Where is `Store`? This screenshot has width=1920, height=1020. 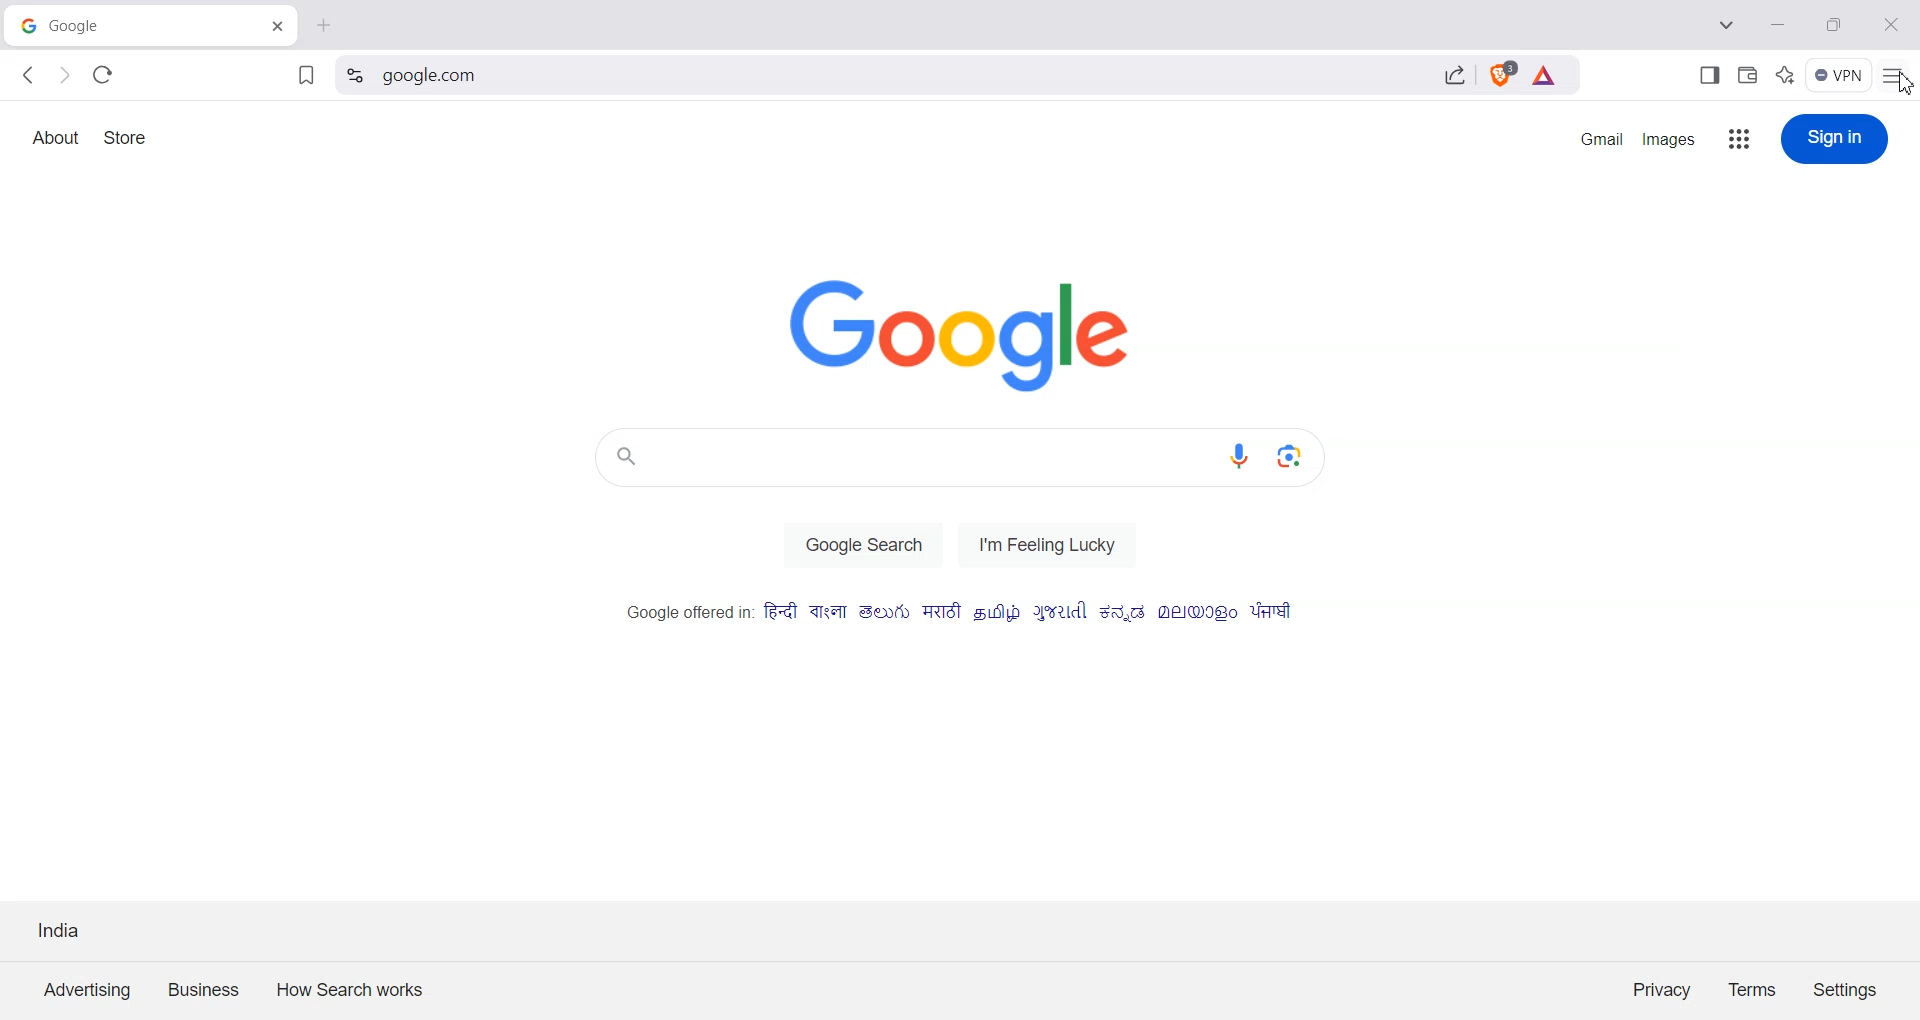
Store is located at coordinates (127, 137).